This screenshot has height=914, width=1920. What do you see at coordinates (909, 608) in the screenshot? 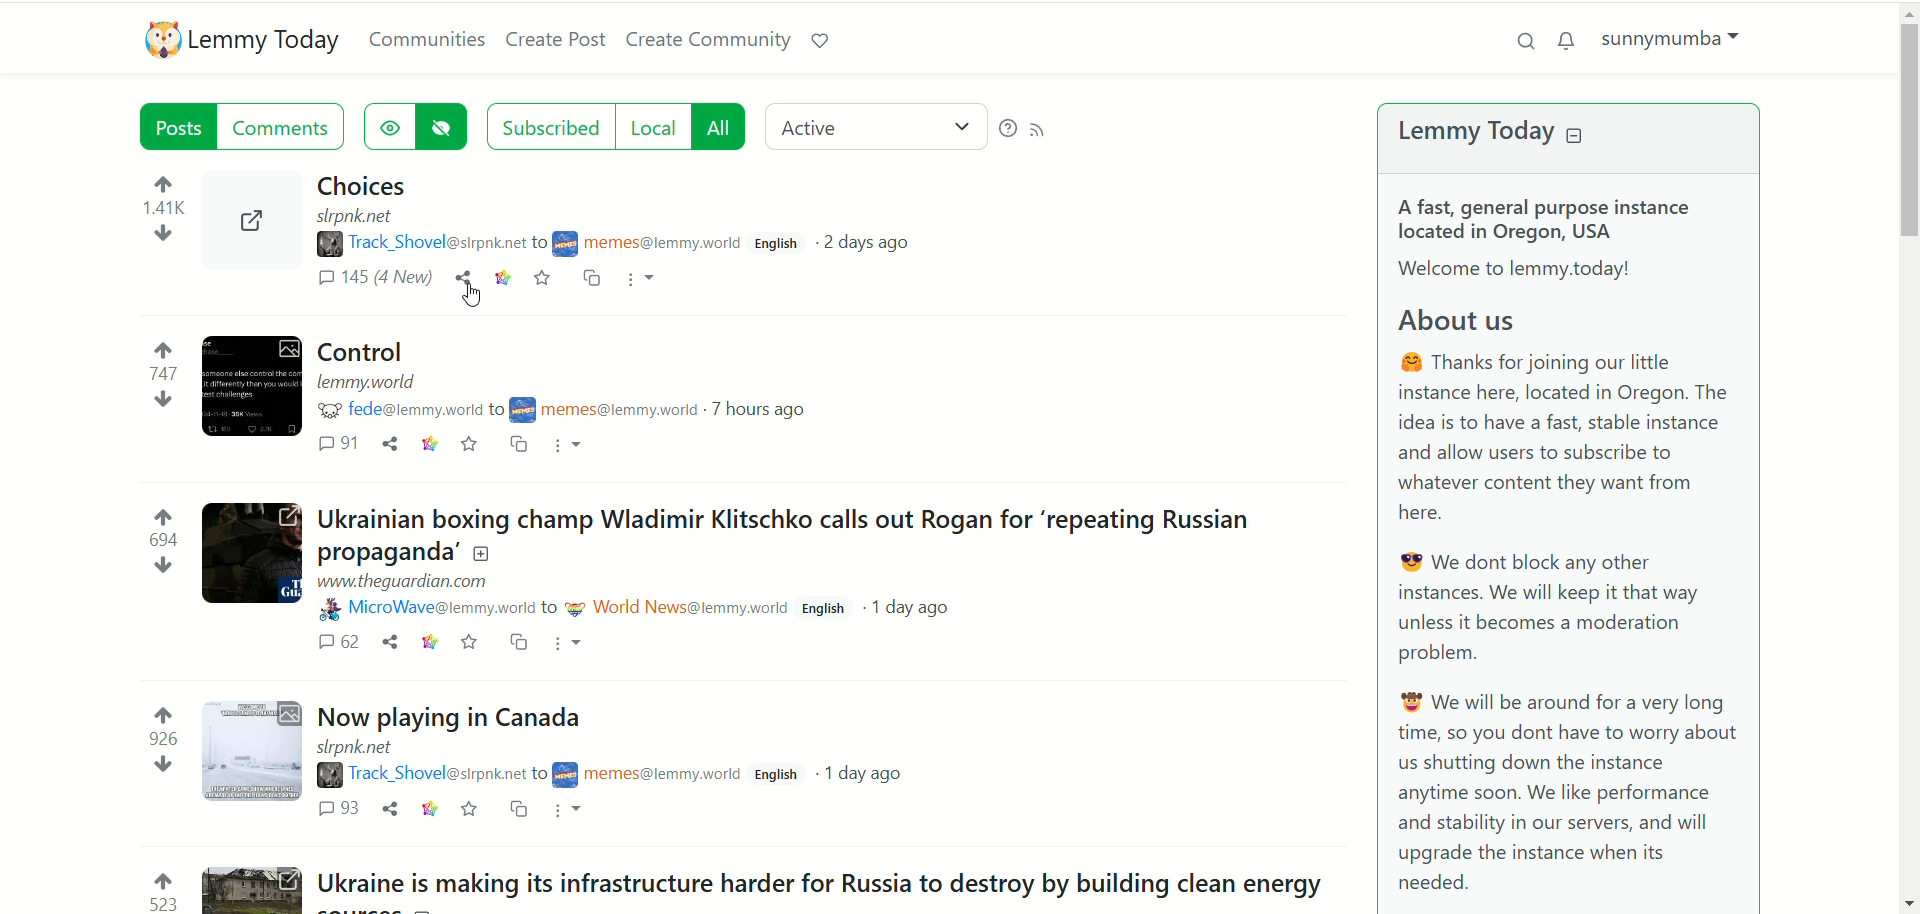
I see `1 day ago` at bounding box center [909, 608].